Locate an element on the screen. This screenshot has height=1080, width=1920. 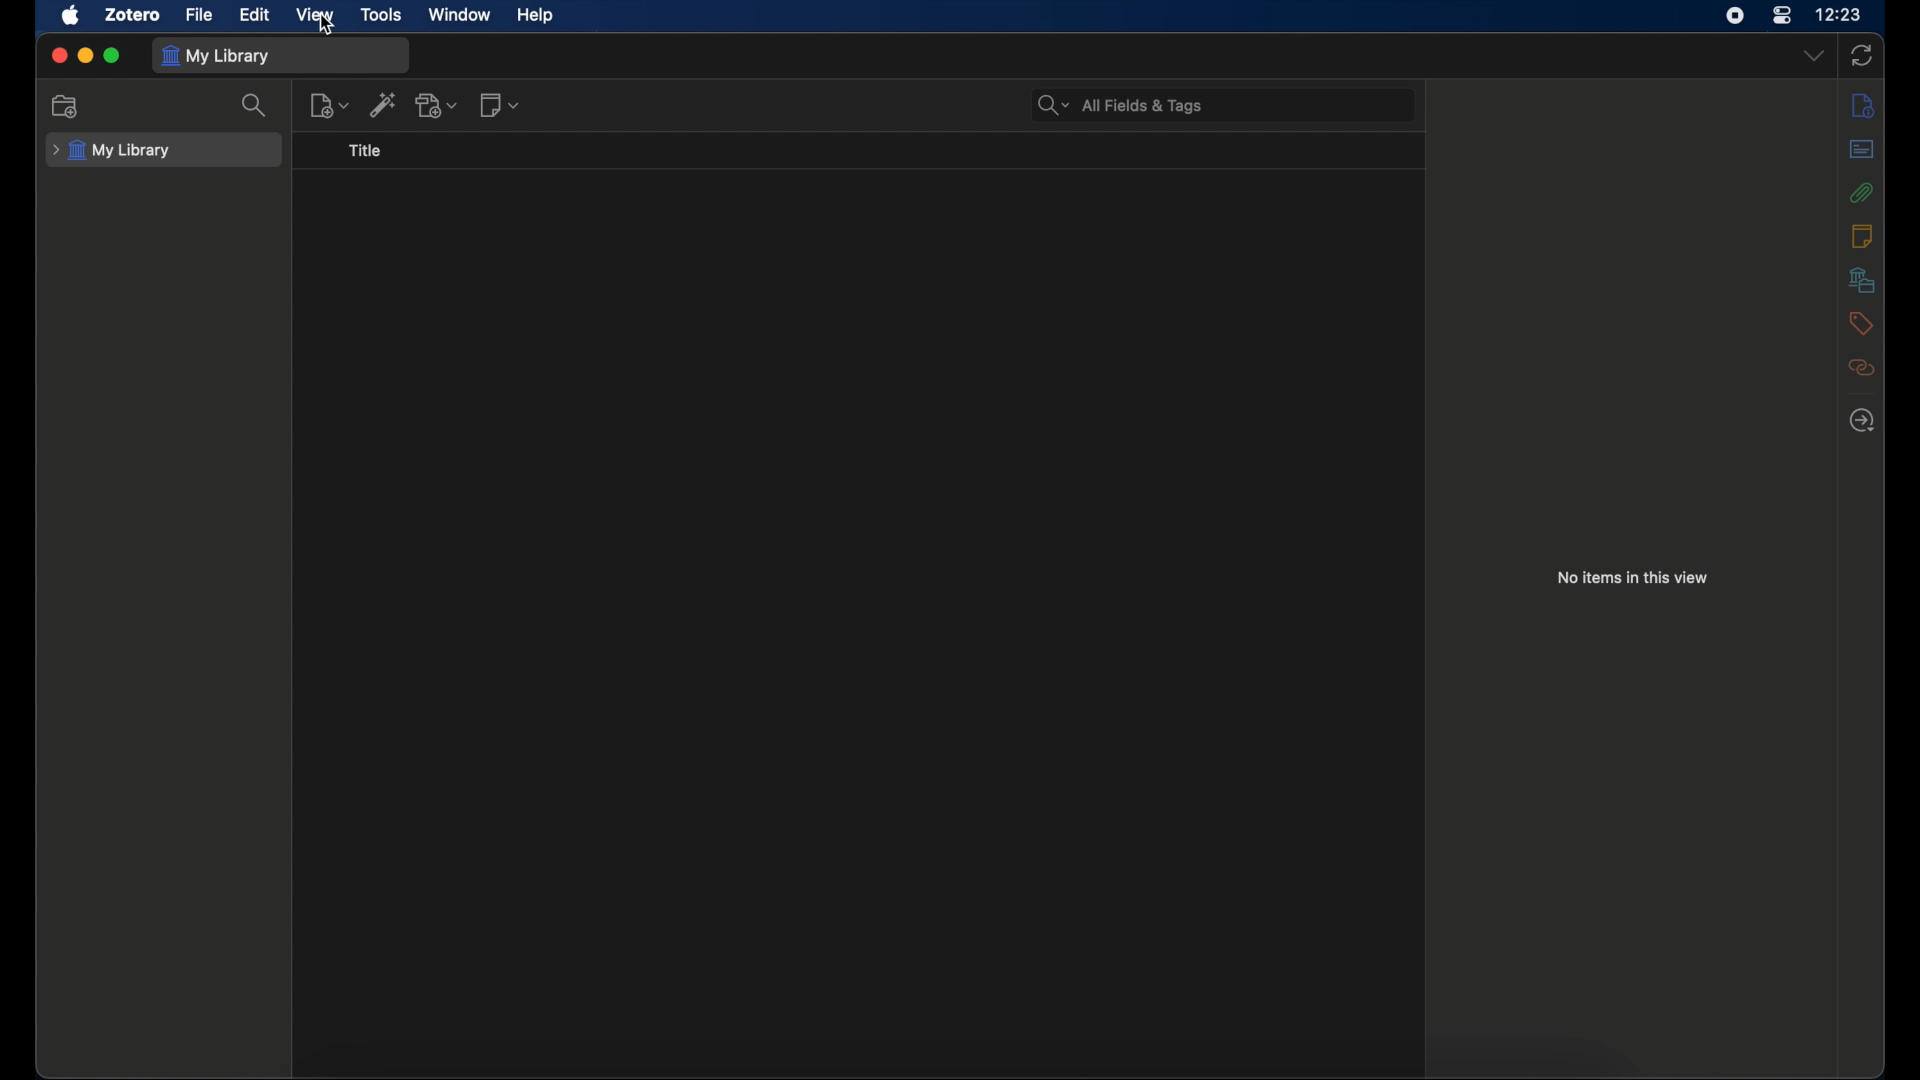
close is located at coordinates (60, 55).